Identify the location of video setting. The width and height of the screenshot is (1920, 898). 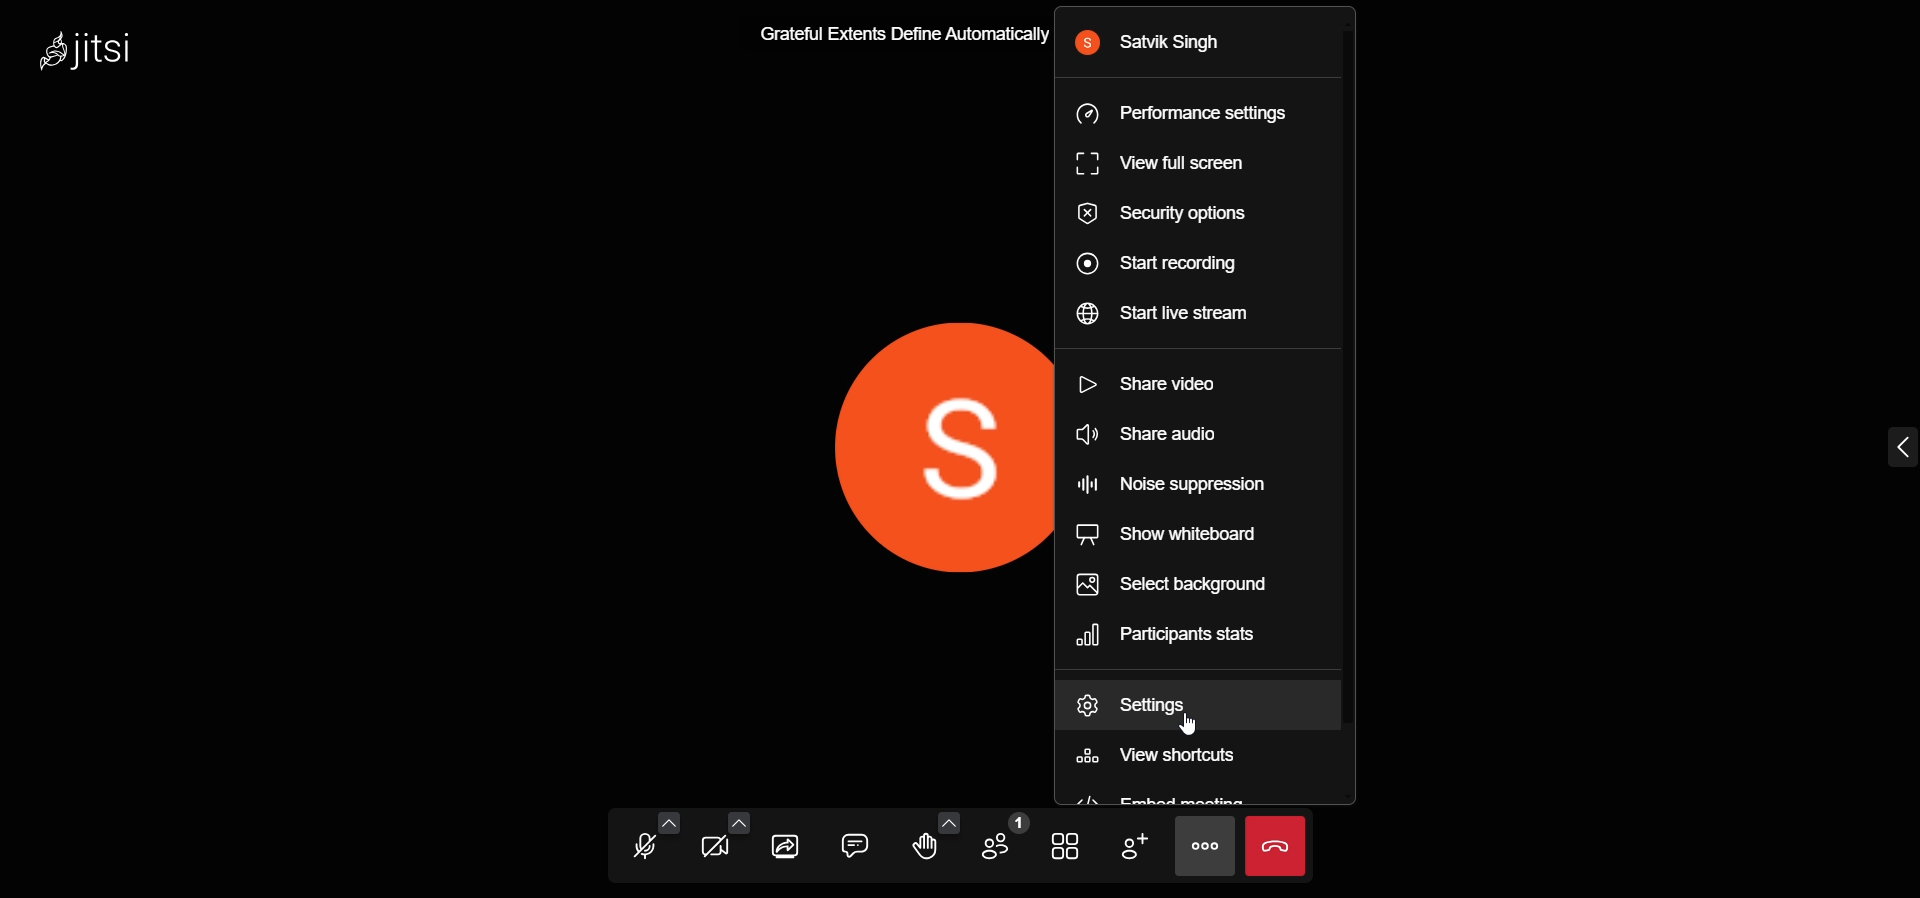
(737, 821).